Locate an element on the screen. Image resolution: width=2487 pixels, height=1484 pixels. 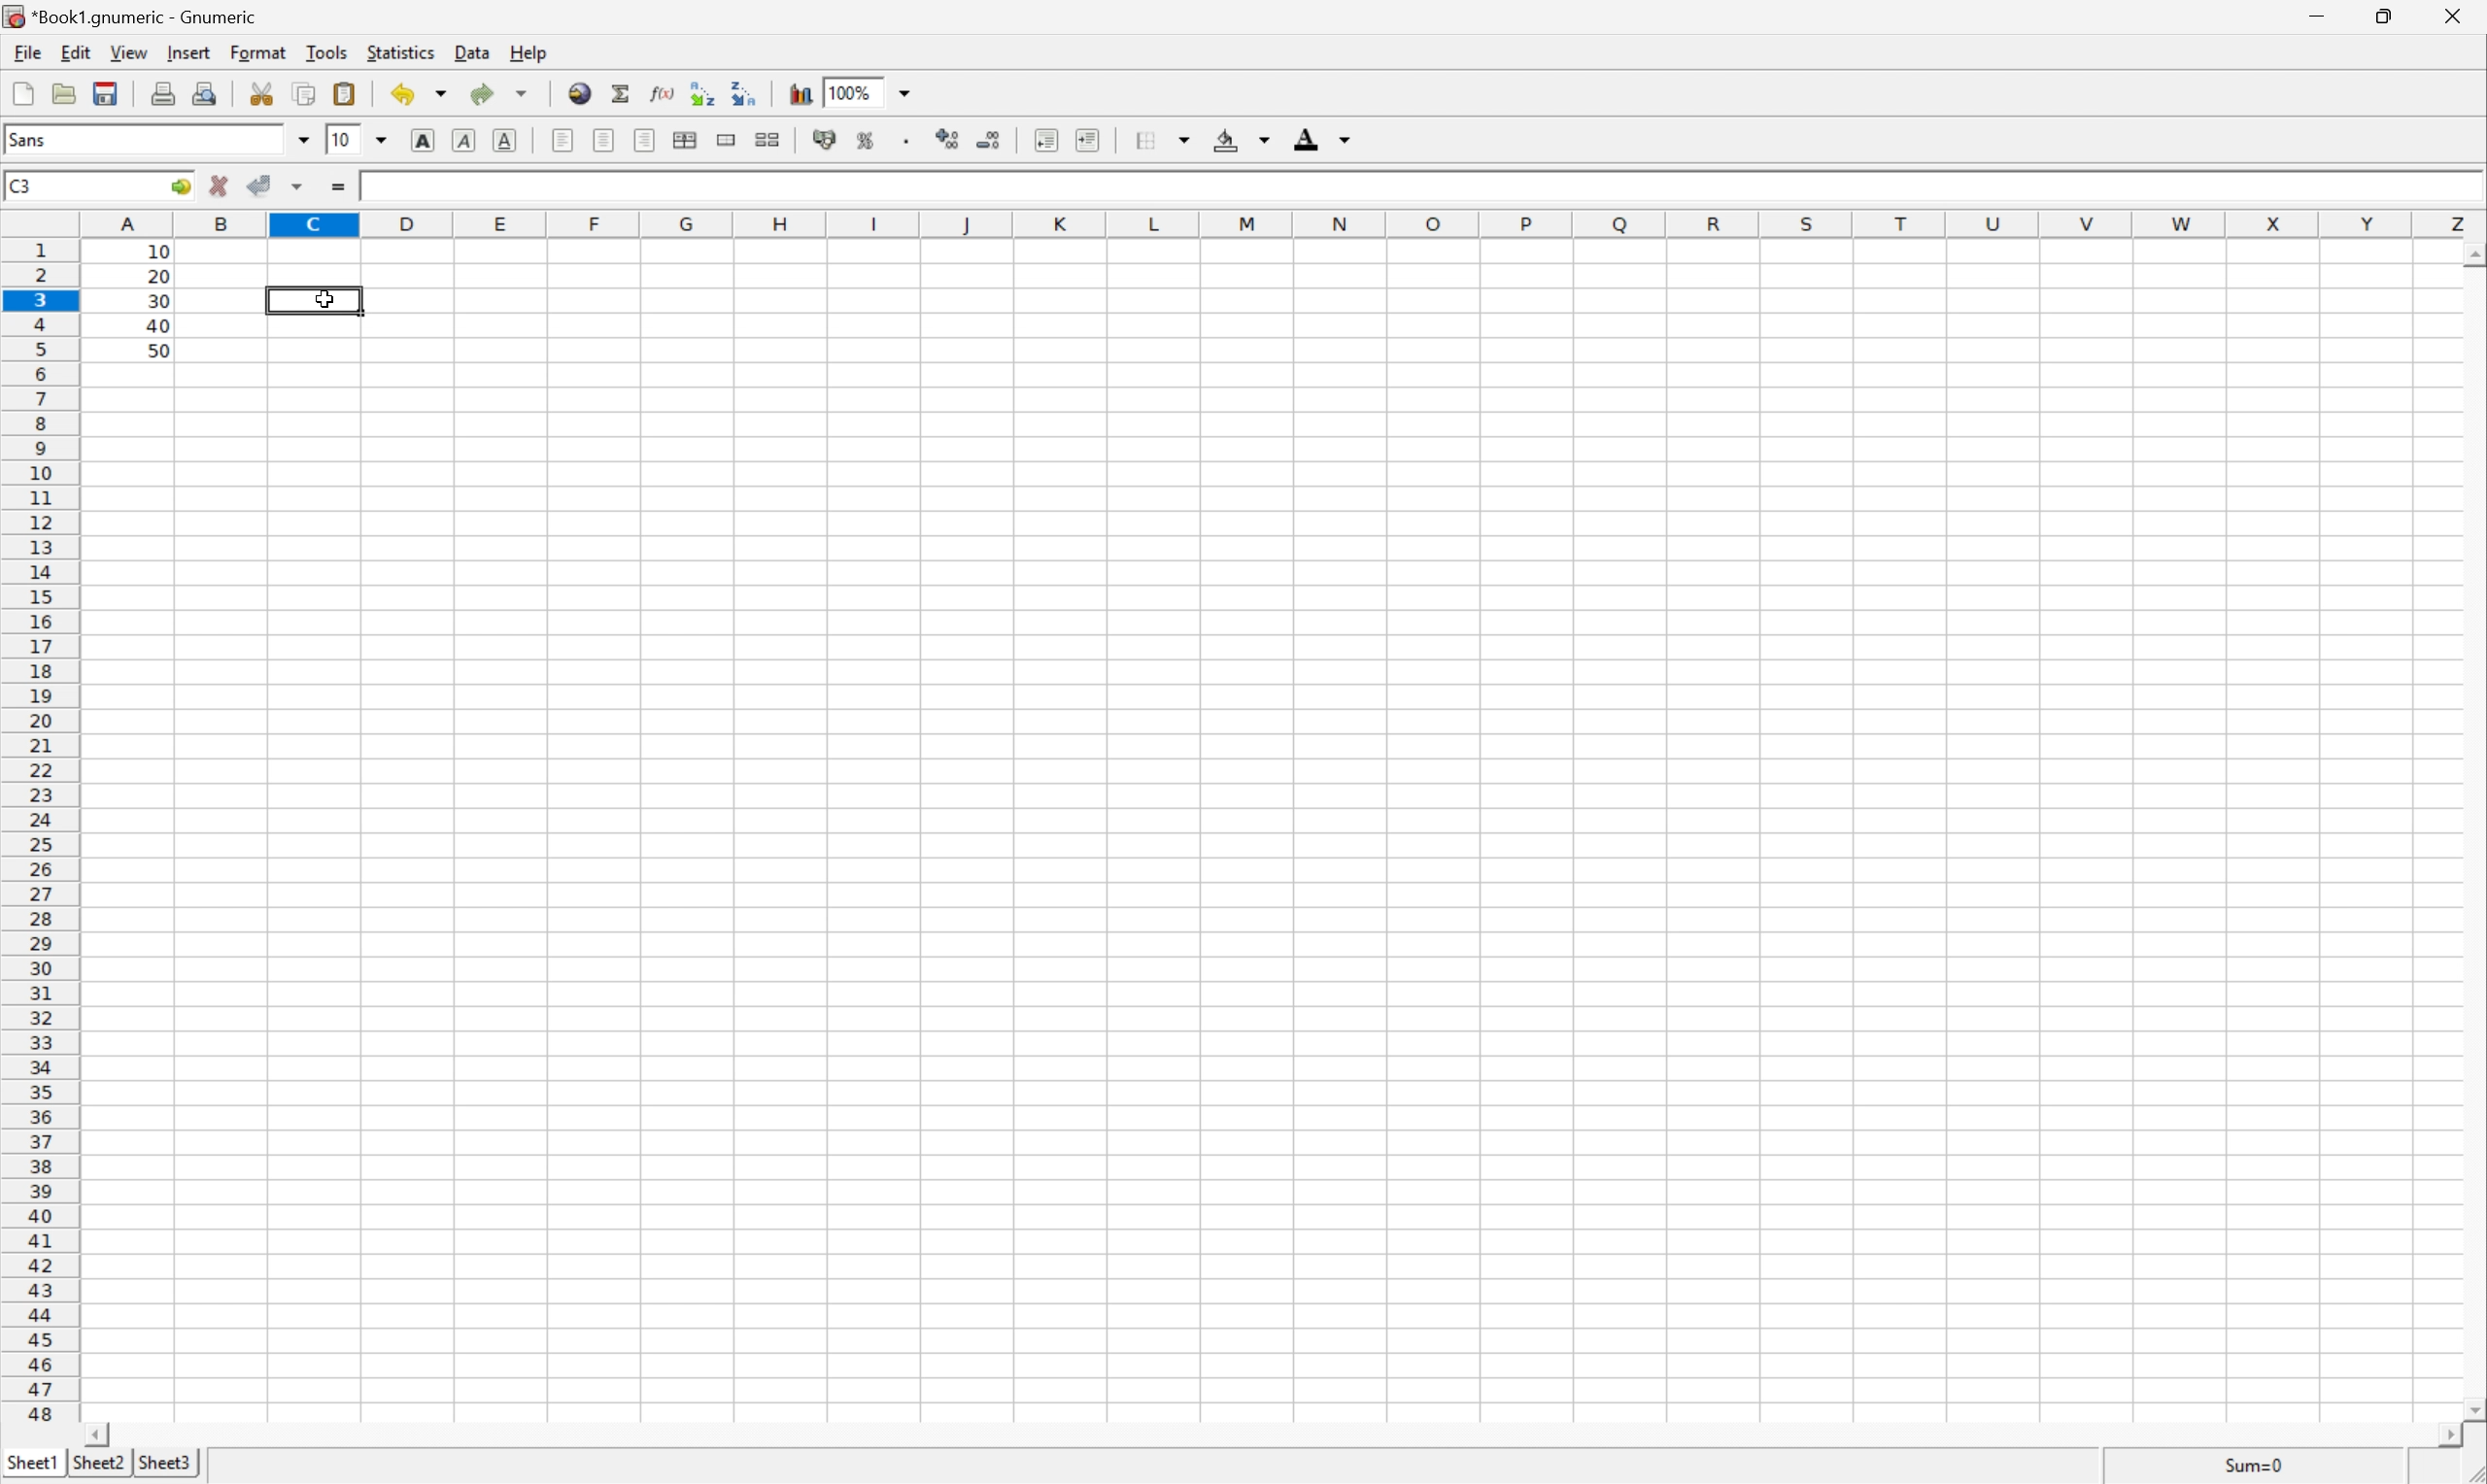
10 is located at coordinates (157, 253).